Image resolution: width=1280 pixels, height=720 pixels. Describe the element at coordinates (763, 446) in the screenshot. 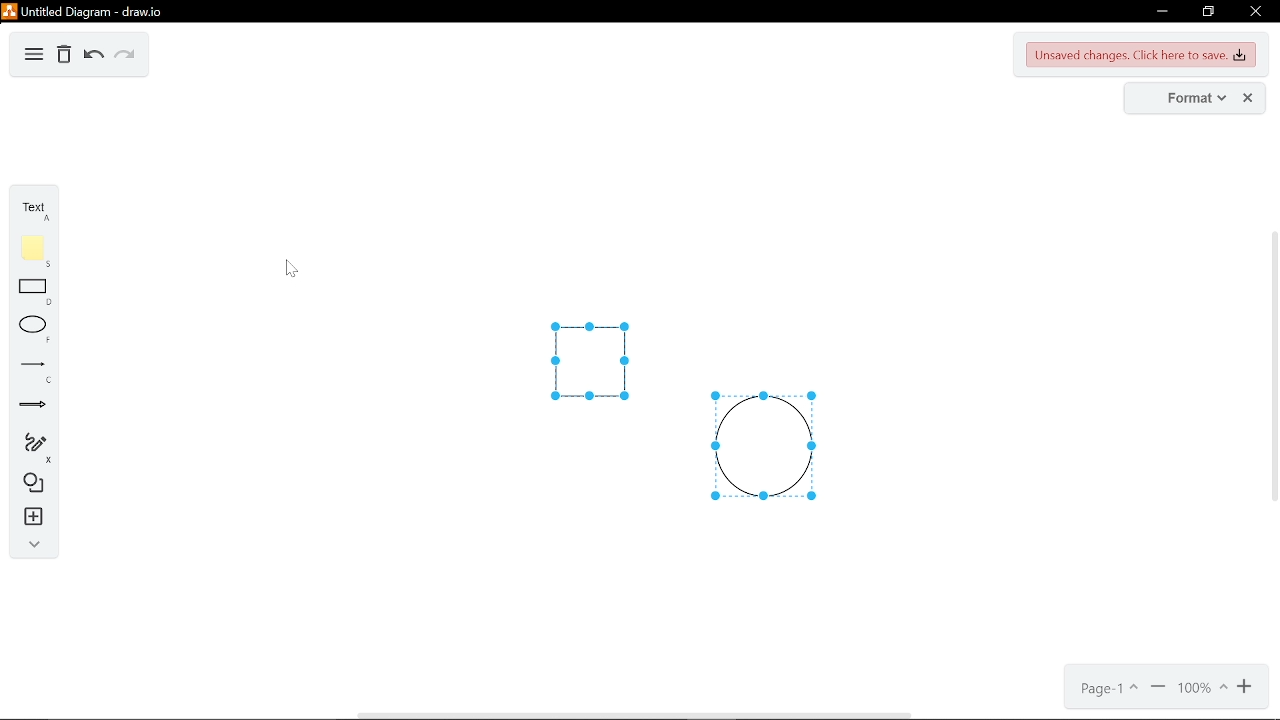

I see `ungrouped circle` at that location.